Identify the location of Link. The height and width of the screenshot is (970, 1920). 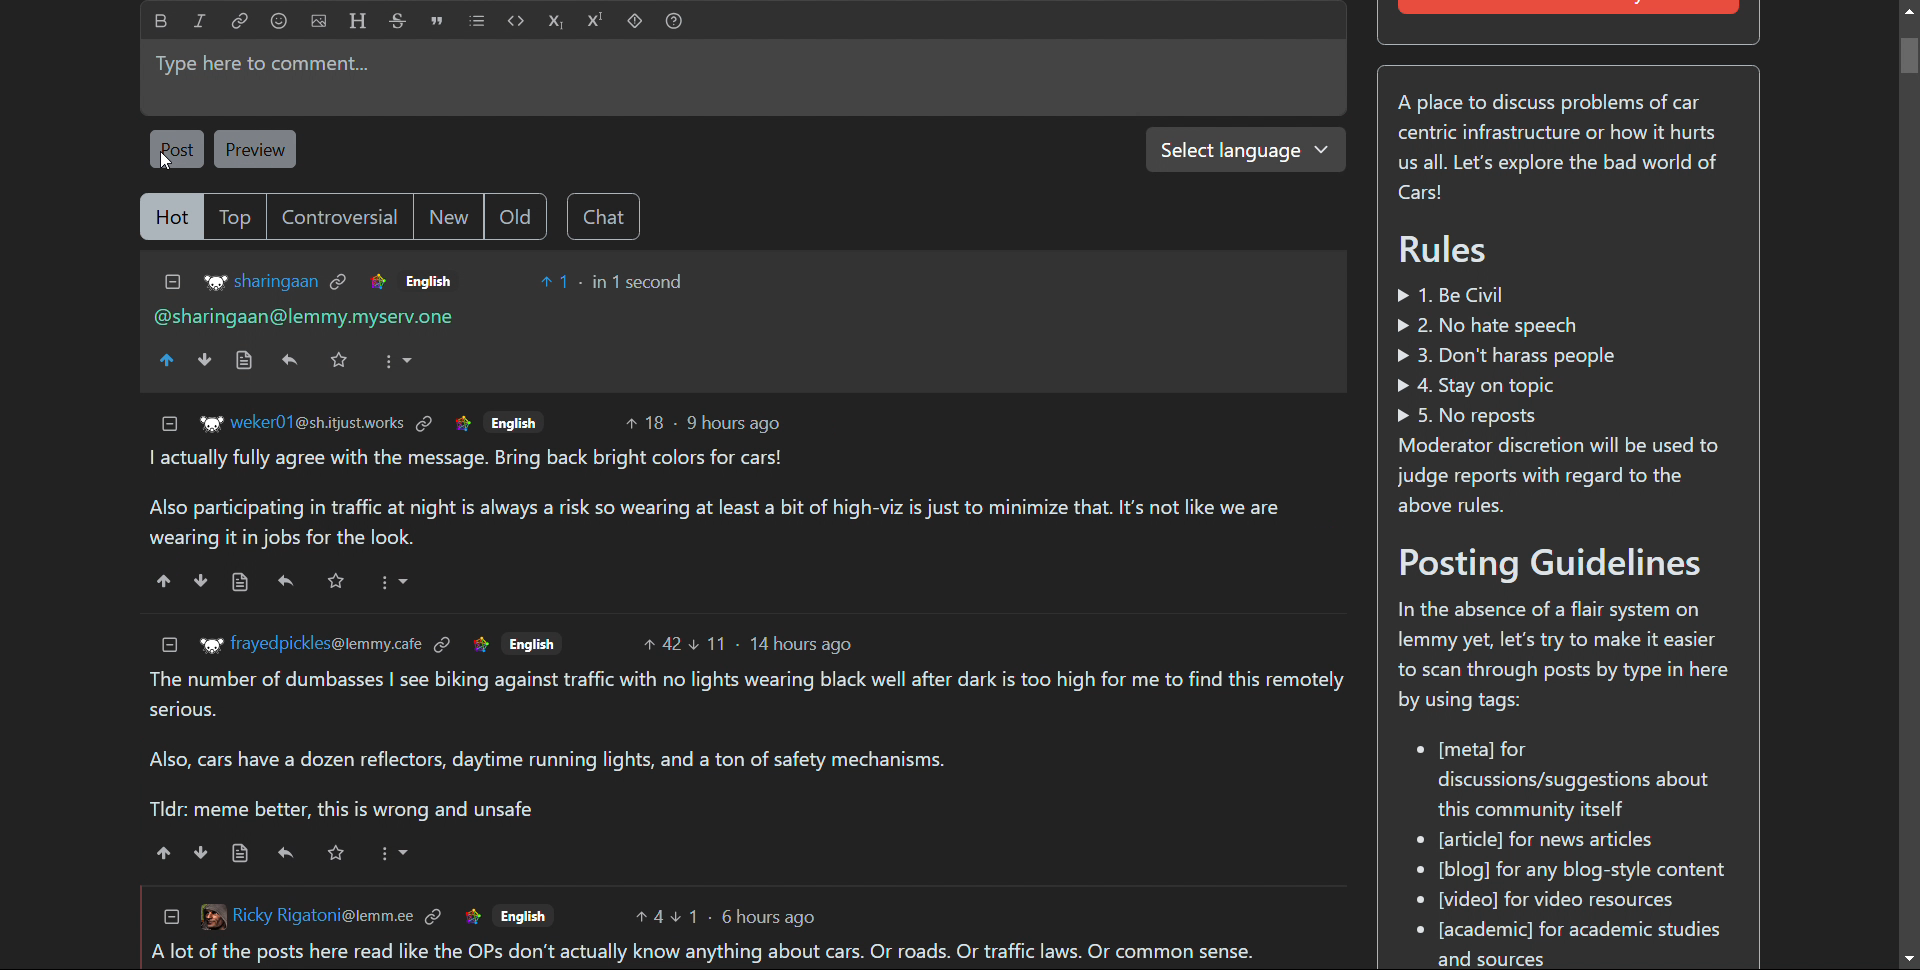
(427, 424).